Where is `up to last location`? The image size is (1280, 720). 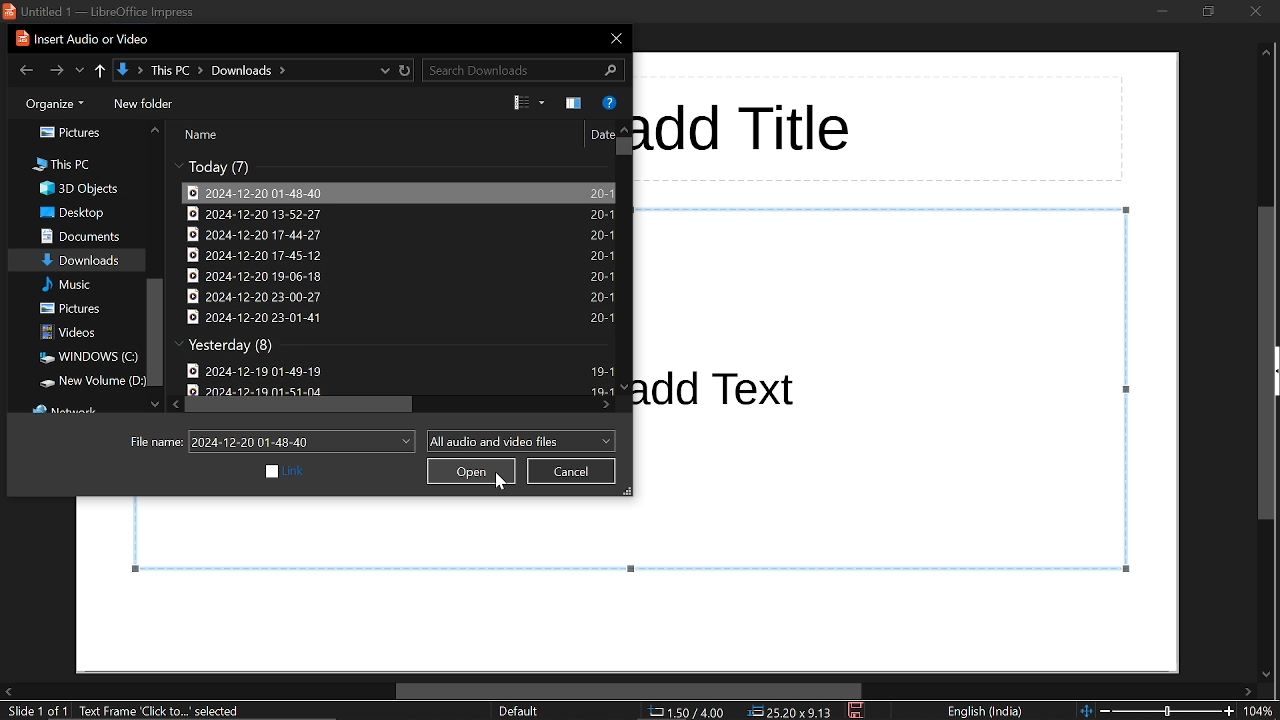
up to last location is located at coordinates (100, 69).